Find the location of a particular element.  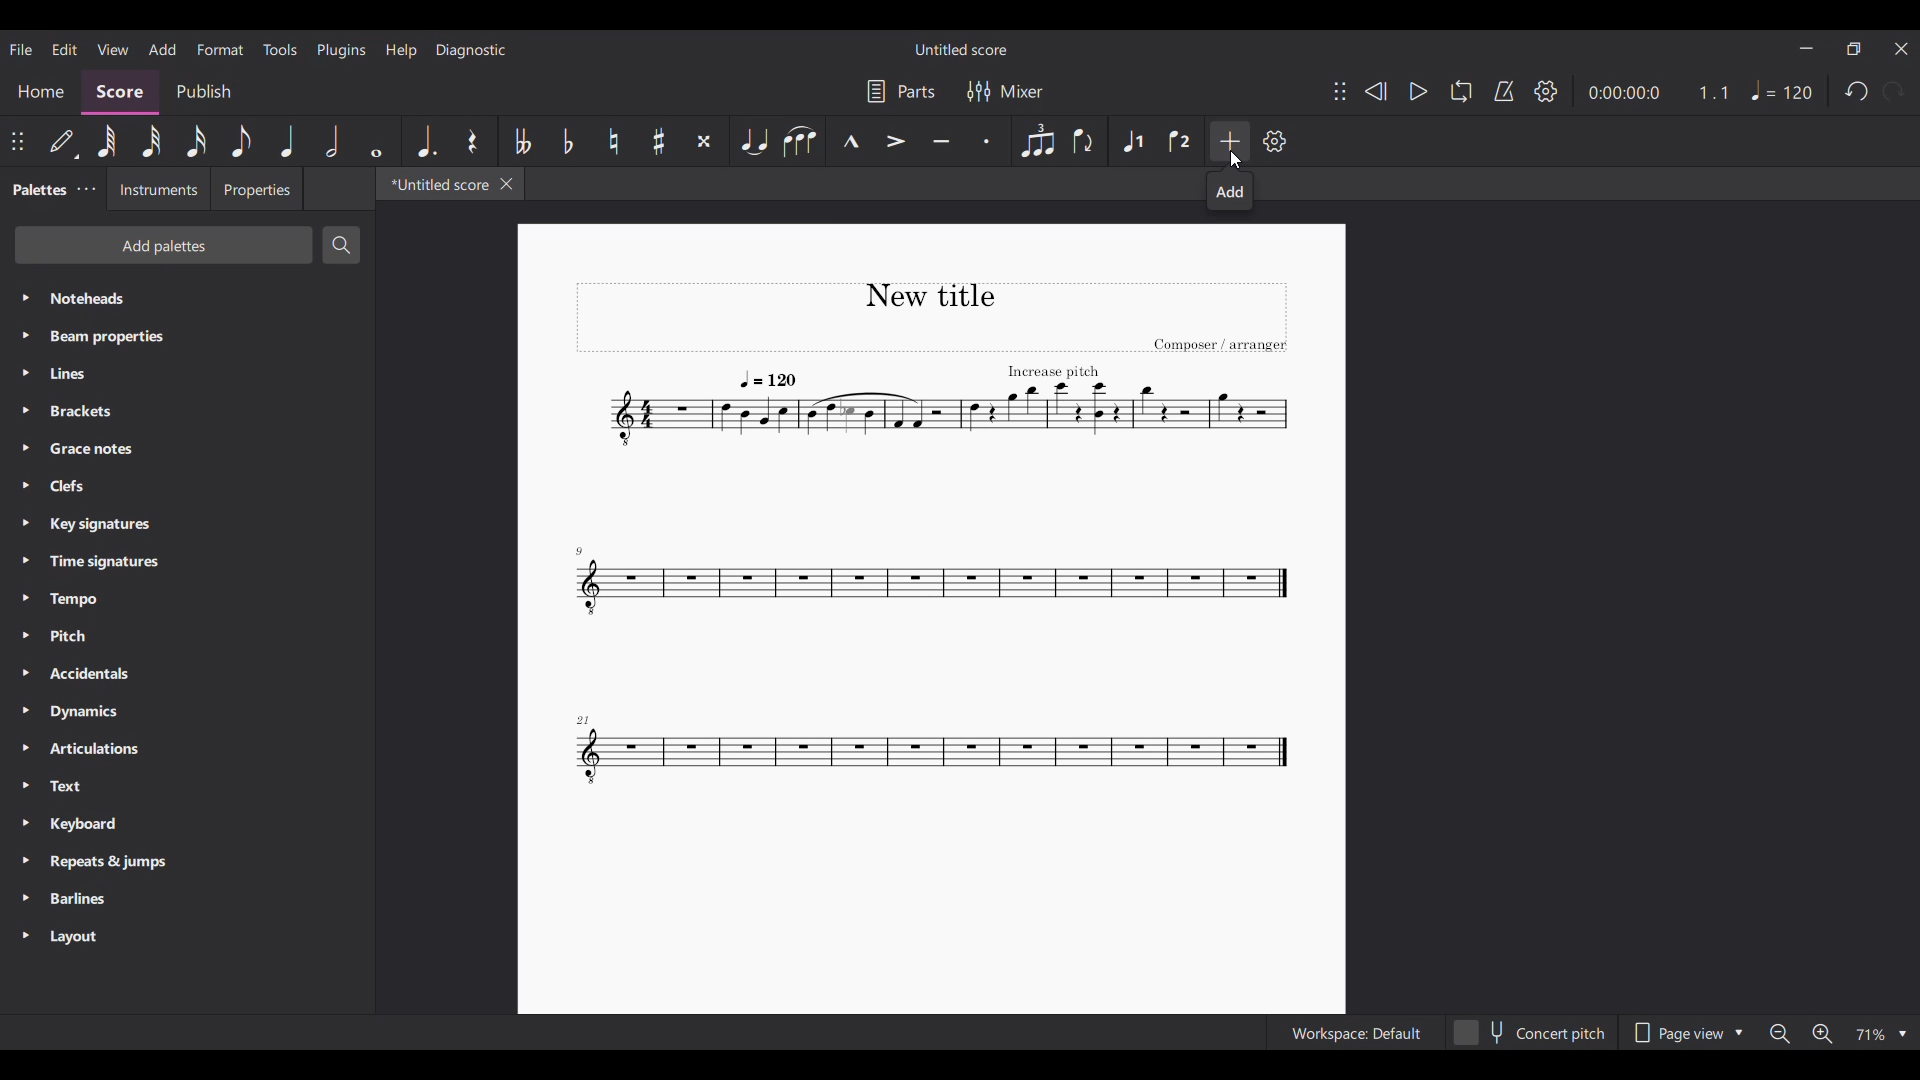

Barlines is located at coordinates (187, 899).